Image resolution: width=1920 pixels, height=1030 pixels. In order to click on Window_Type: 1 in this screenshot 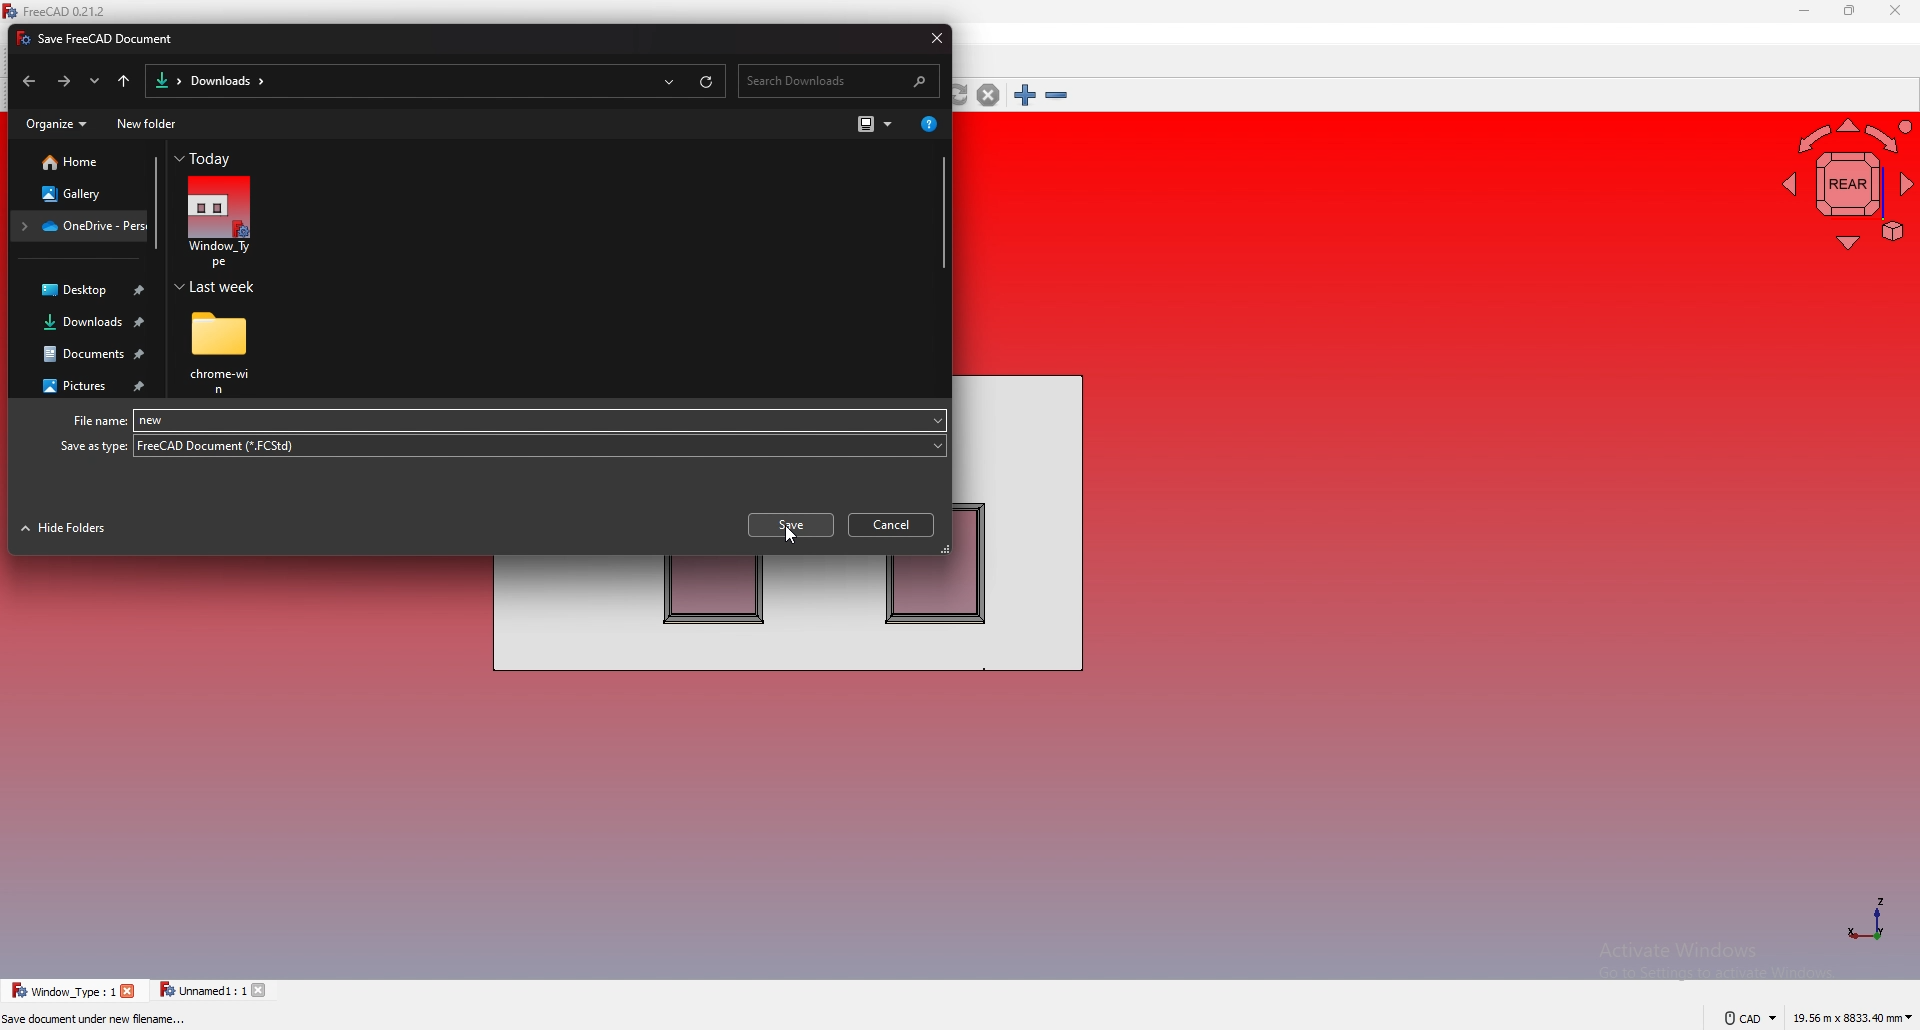, I will do `click(63, 990)`.